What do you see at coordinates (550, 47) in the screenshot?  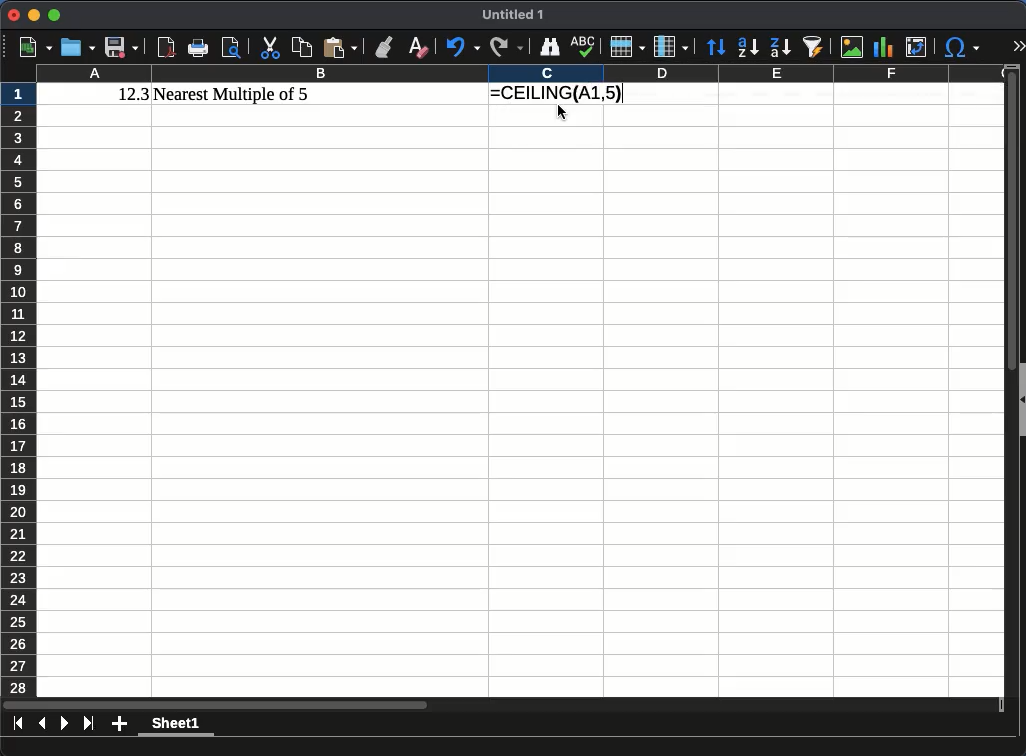 I see `finder` at bounding box center [550, 47].